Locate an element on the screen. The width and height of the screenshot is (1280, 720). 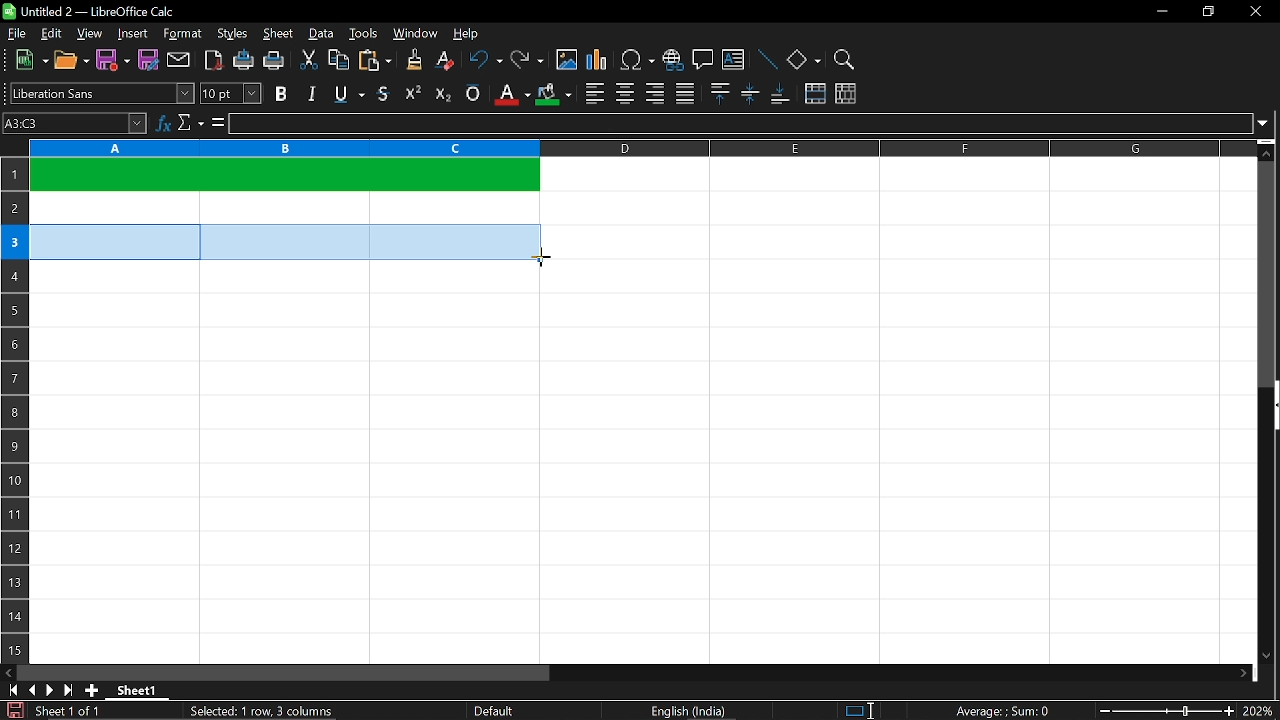
cut is located at coordinates (310, 60).